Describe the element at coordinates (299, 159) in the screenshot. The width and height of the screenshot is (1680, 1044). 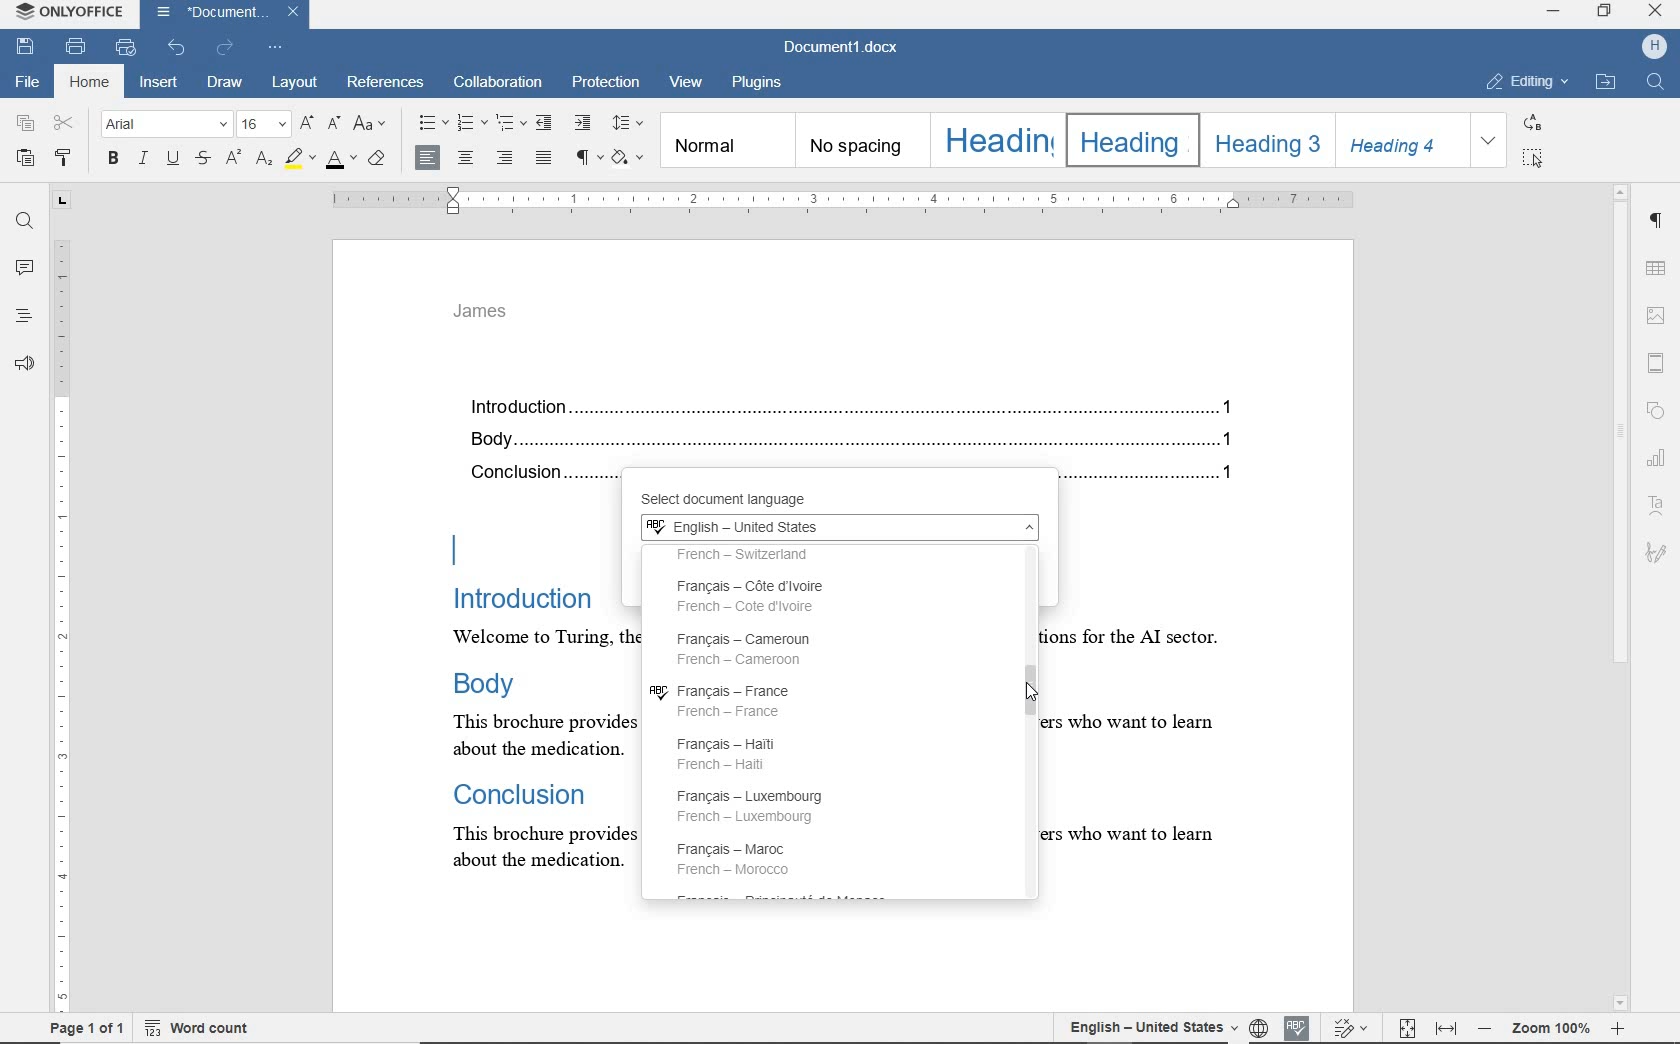
I see `highlight color` at that location.